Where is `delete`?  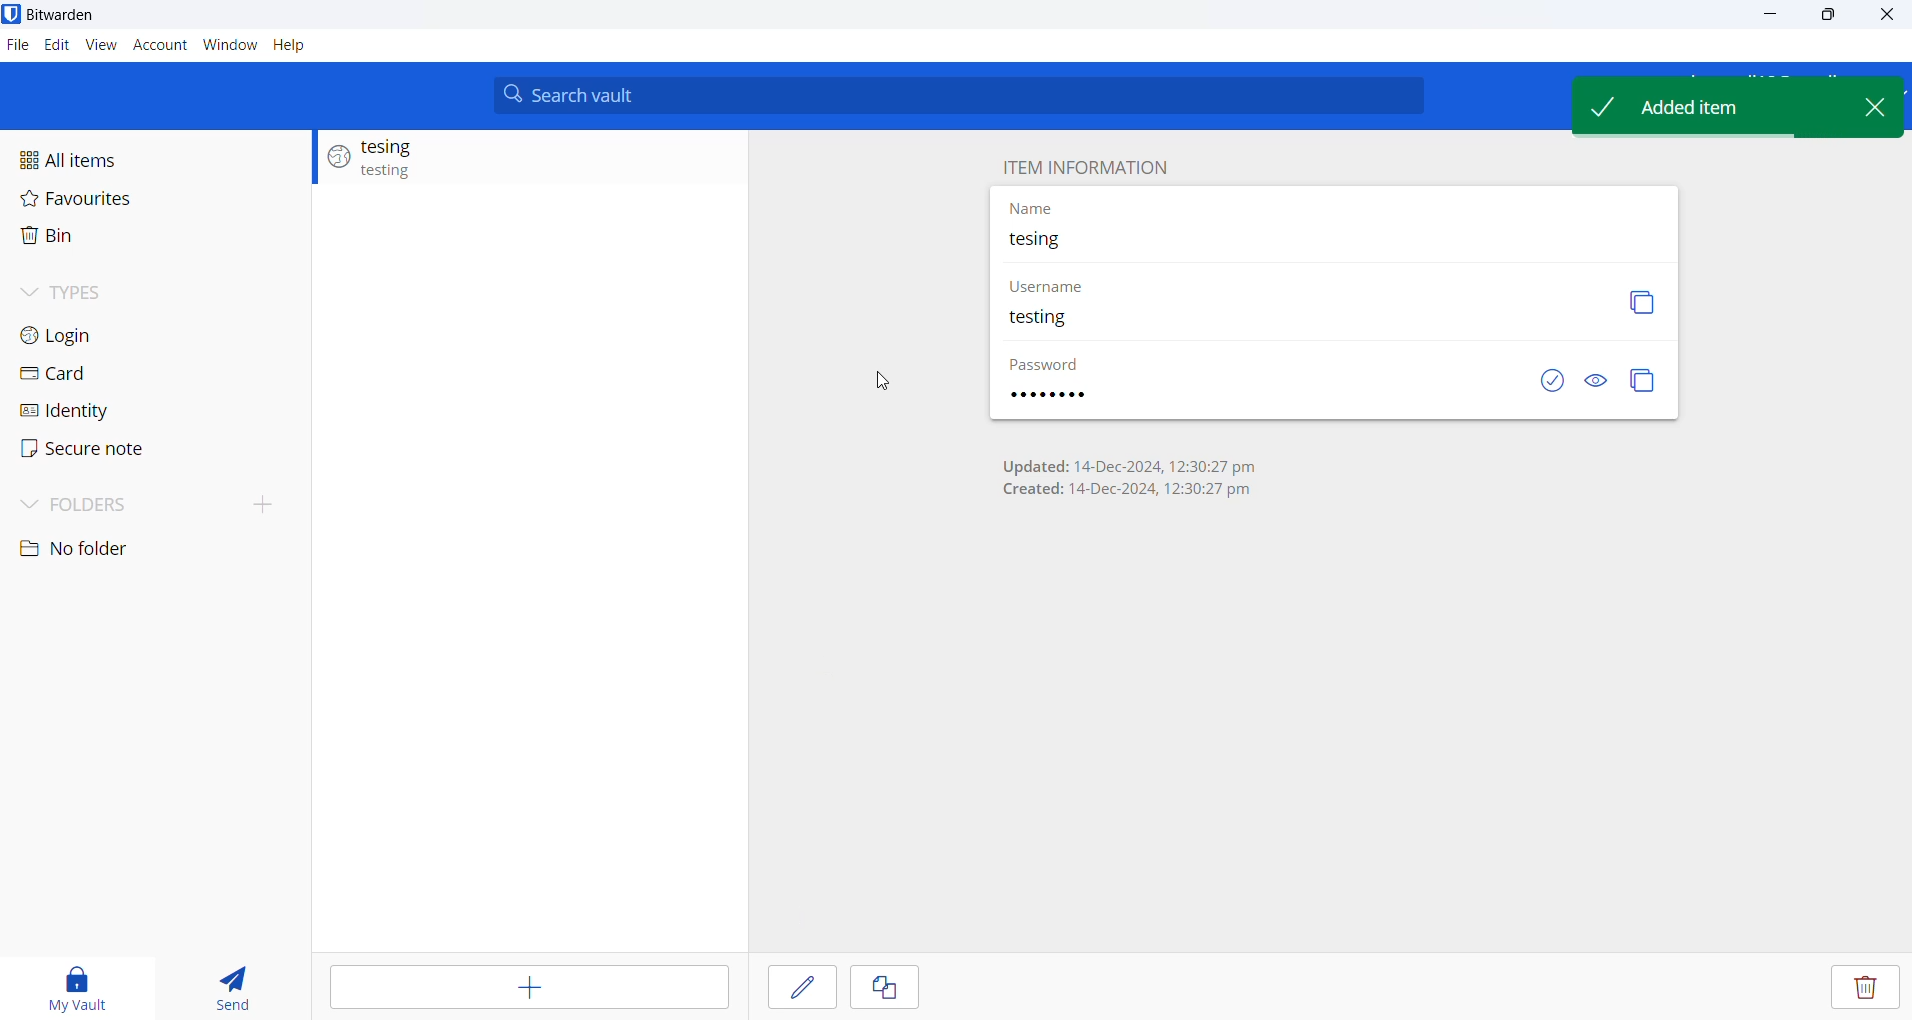 delete is located at coordinates (1861, 985).